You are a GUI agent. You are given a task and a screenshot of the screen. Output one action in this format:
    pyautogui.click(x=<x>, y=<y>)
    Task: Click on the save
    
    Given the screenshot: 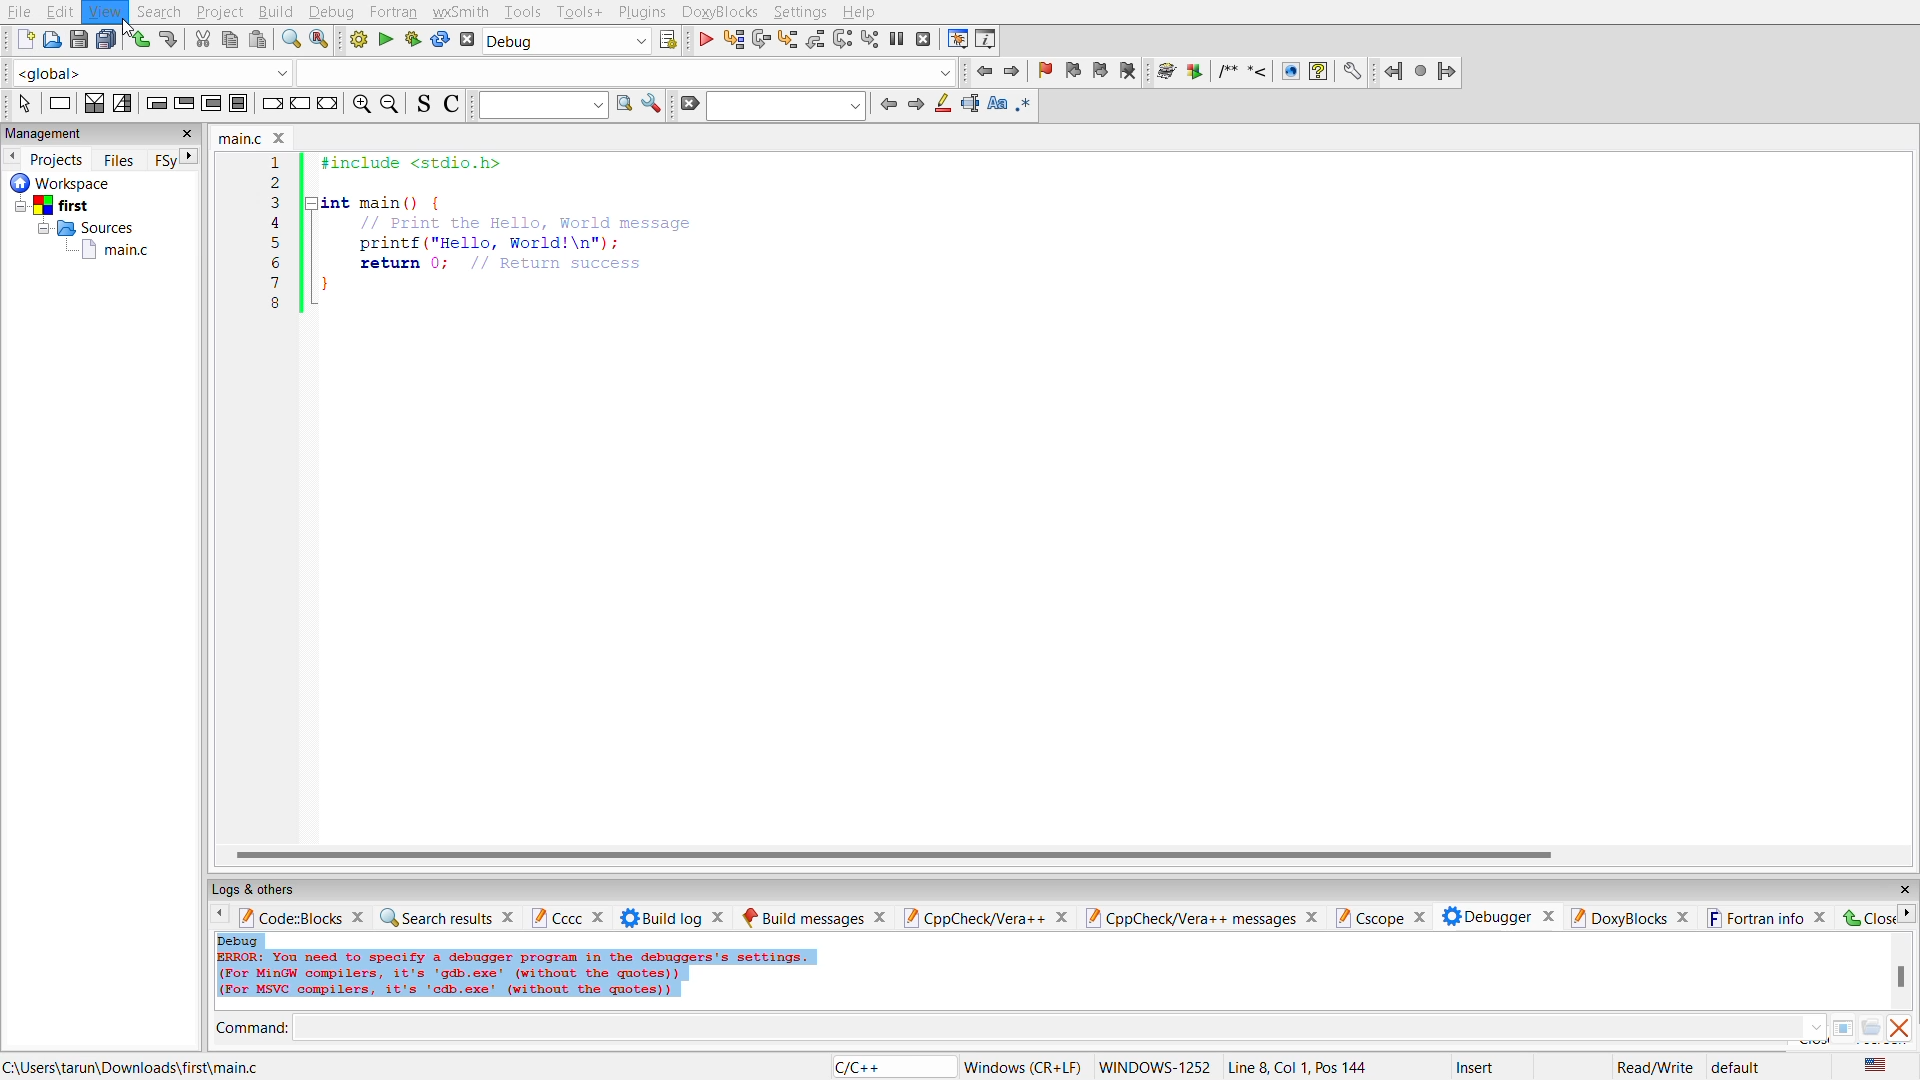 What is the action you would take?
    pyautogui.click(x=75, y=42)
    